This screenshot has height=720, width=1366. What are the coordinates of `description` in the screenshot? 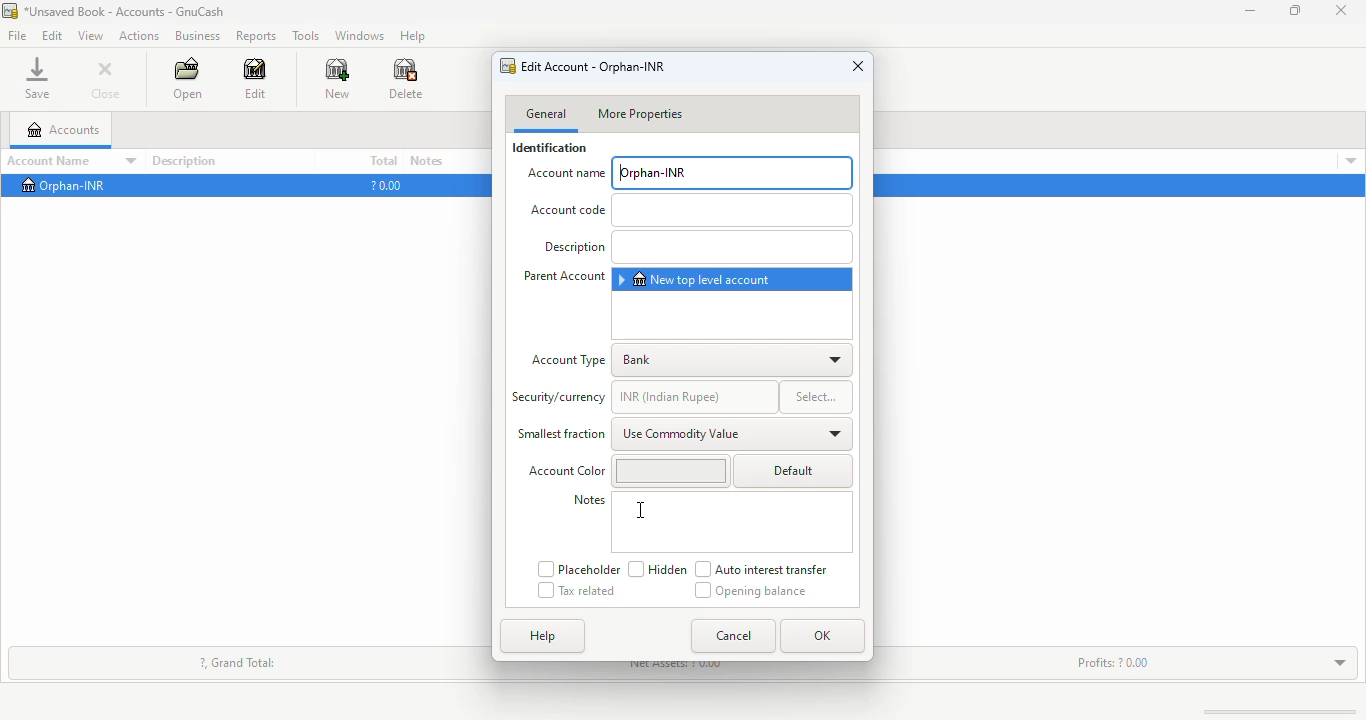 It's located at (184, 162).